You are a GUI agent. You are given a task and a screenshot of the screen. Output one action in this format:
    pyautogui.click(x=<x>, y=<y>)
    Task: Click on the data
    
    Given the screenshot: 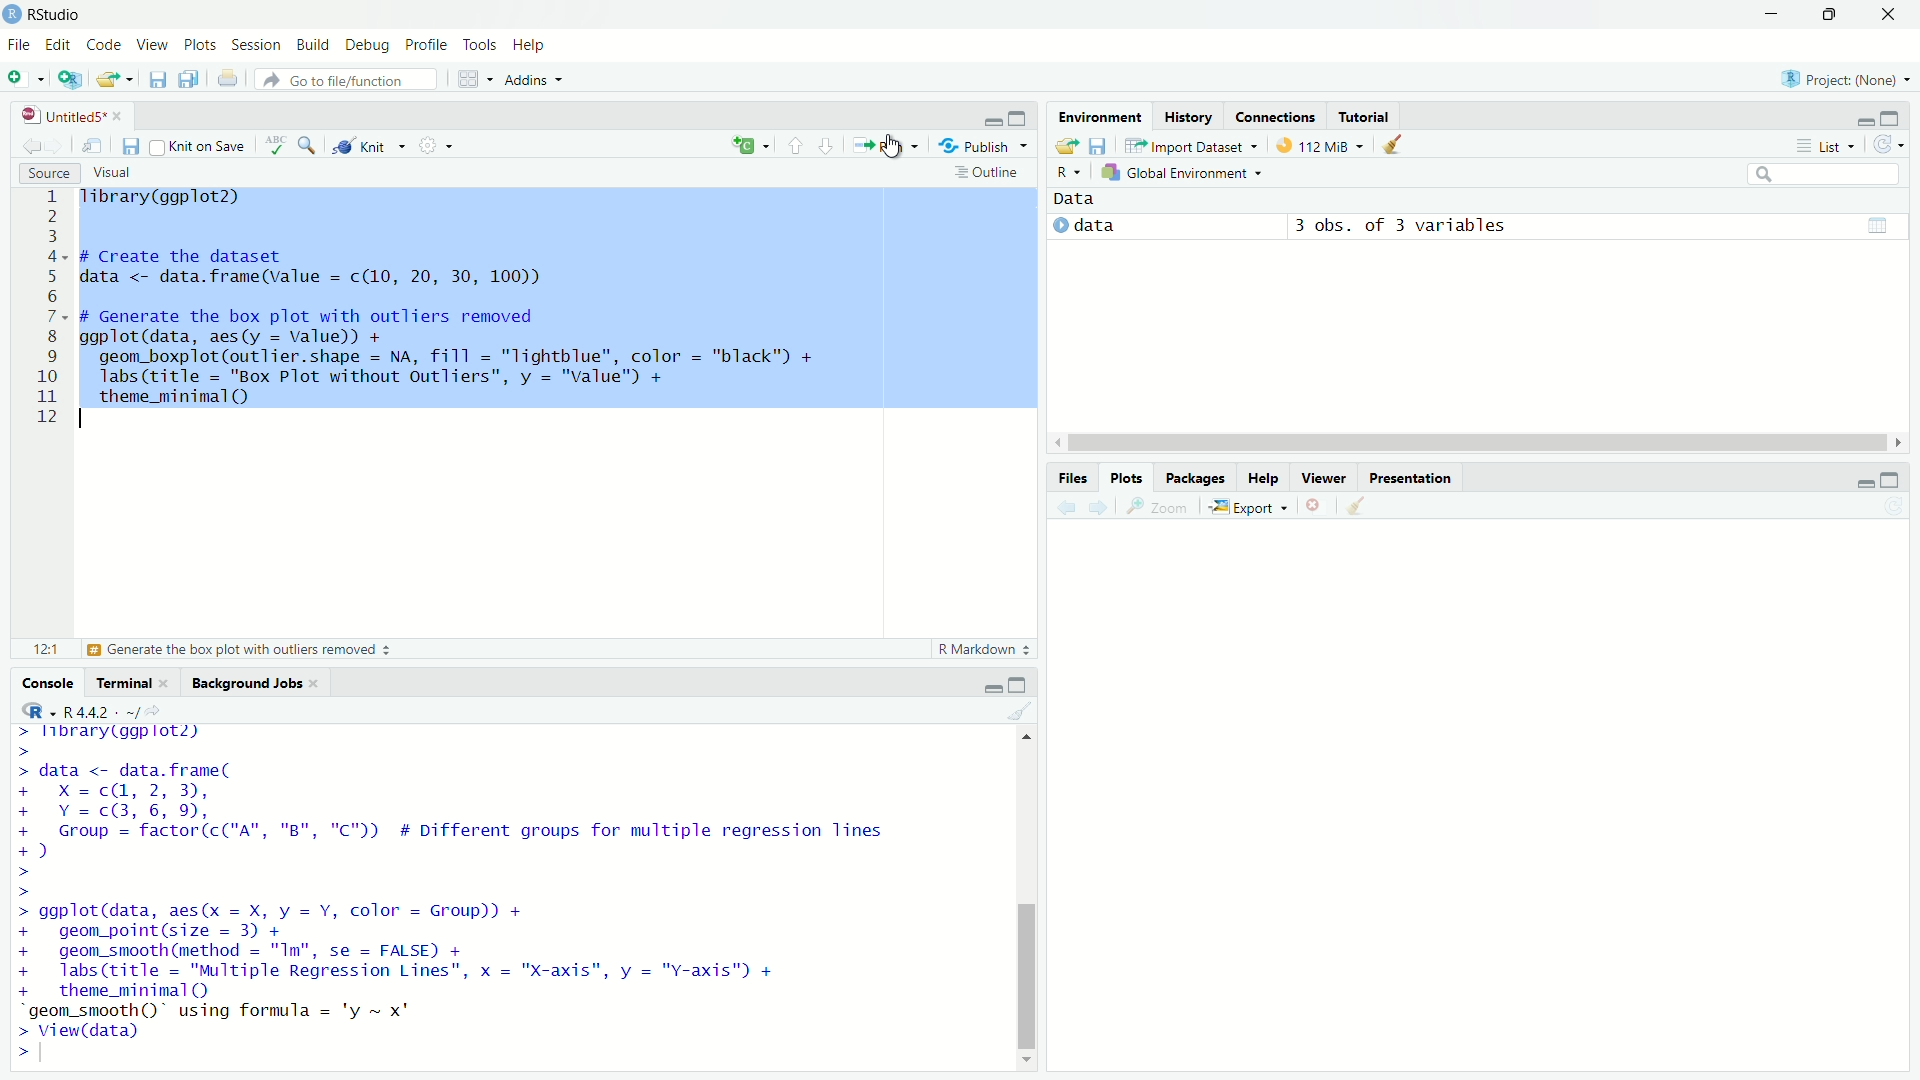 What is the action you would take?
    pyautogui.click(x=1088, y=199)
    